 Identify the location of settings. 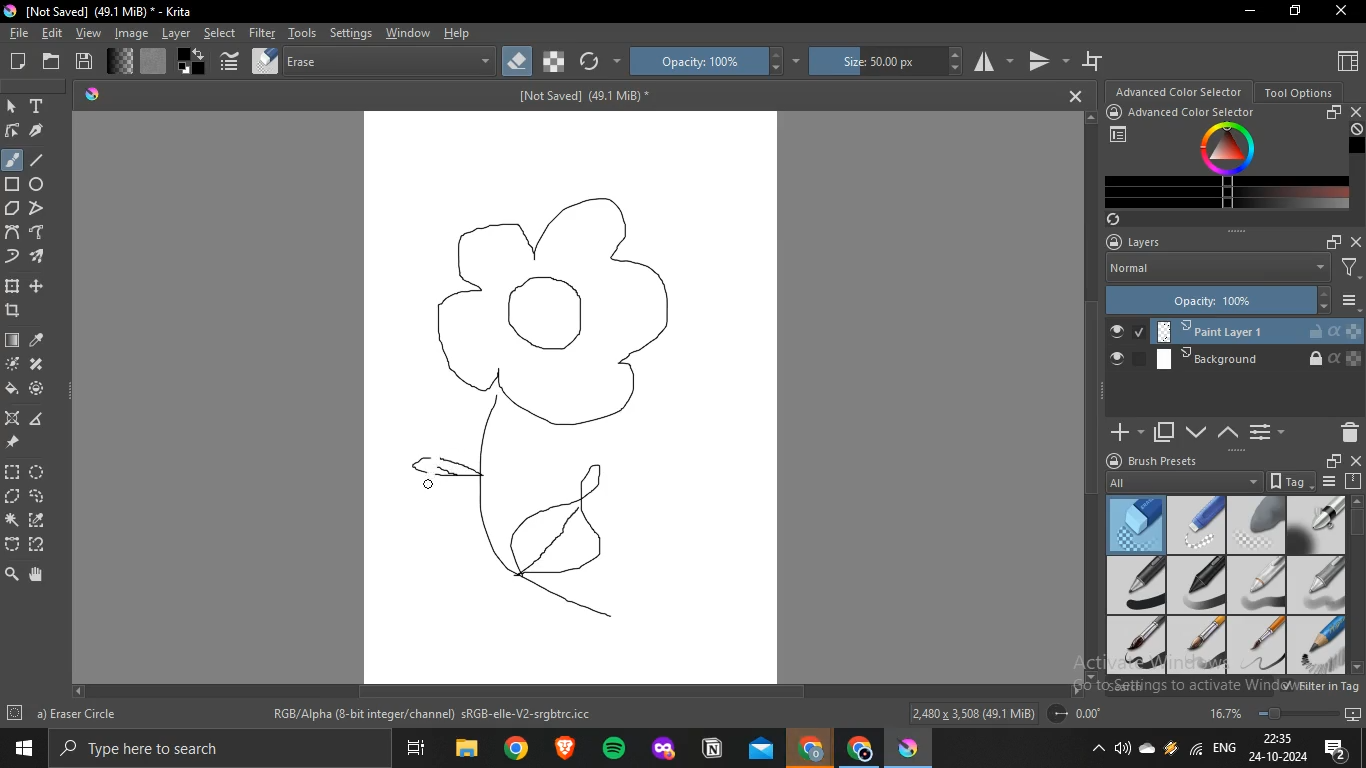
(351, 34).